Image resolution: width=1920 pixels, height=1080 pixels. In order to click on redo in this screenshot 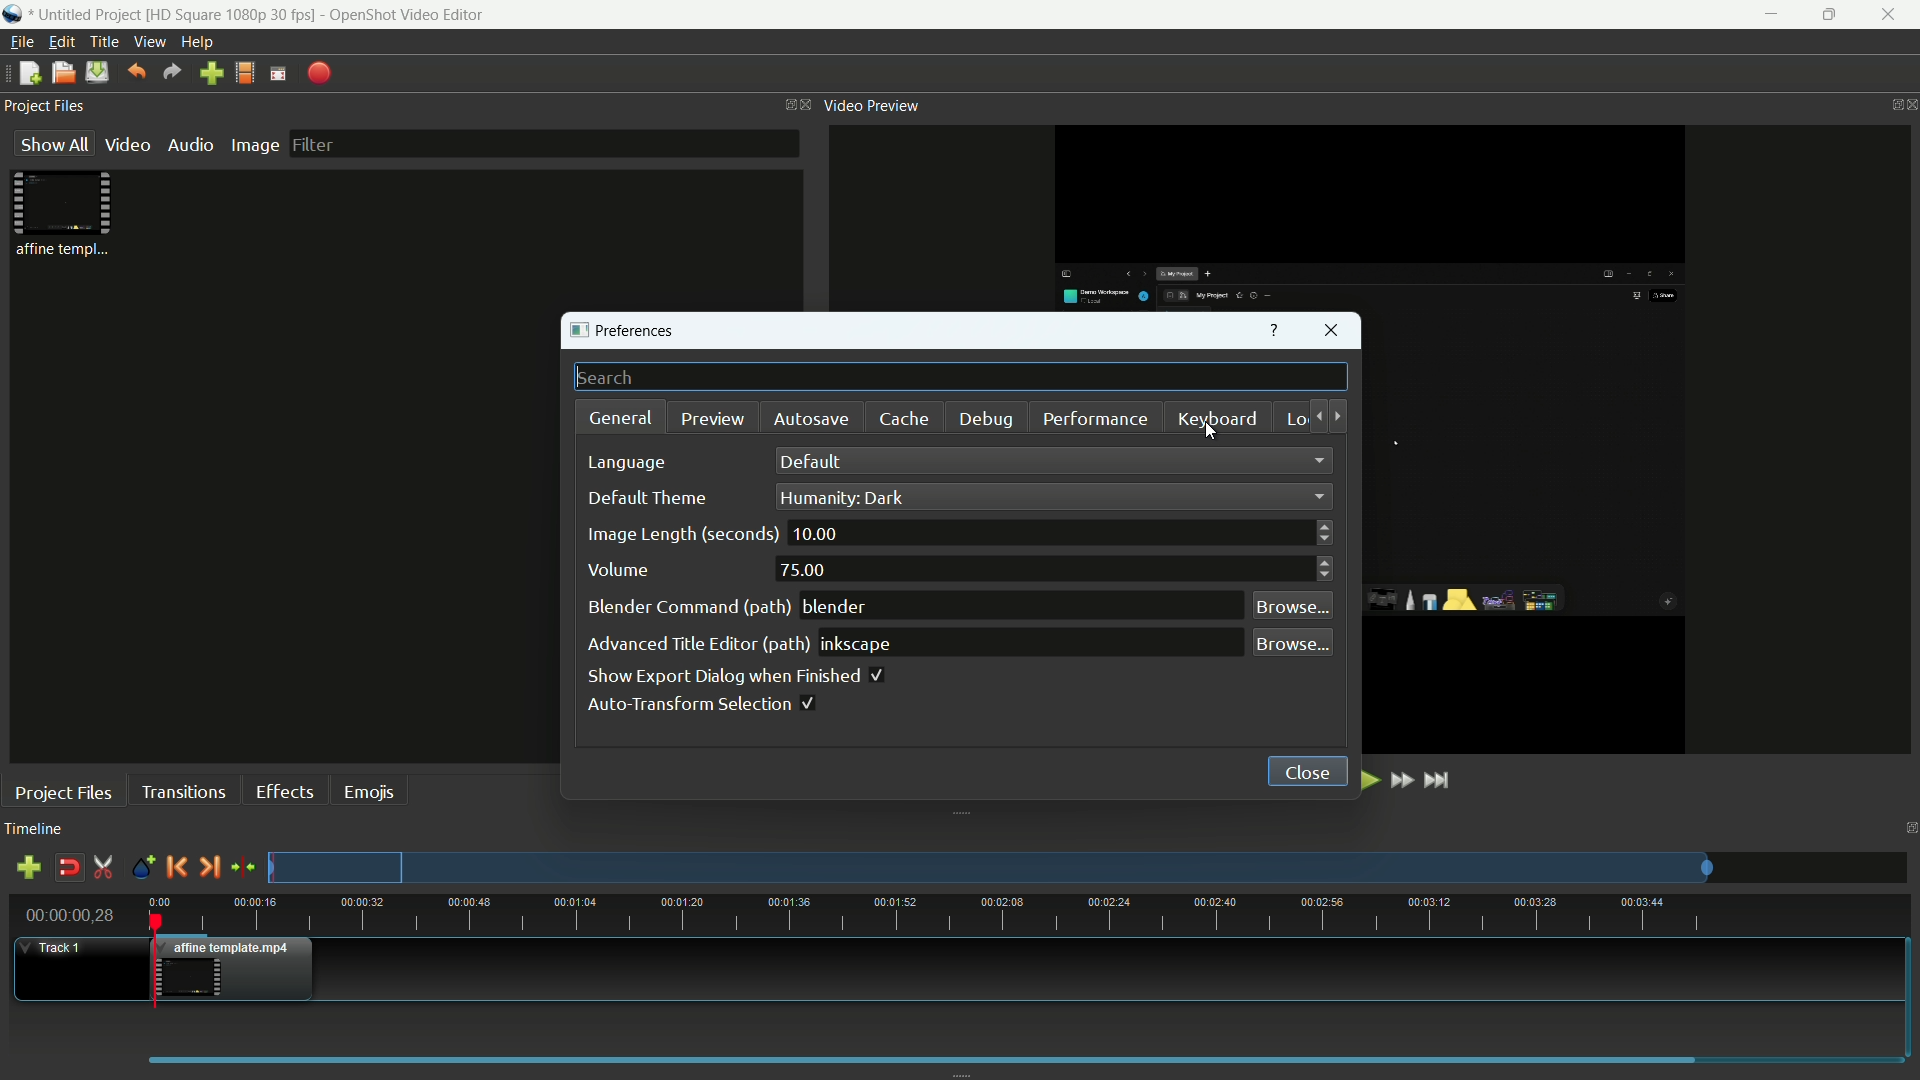, I will do `click(173, 72)`.